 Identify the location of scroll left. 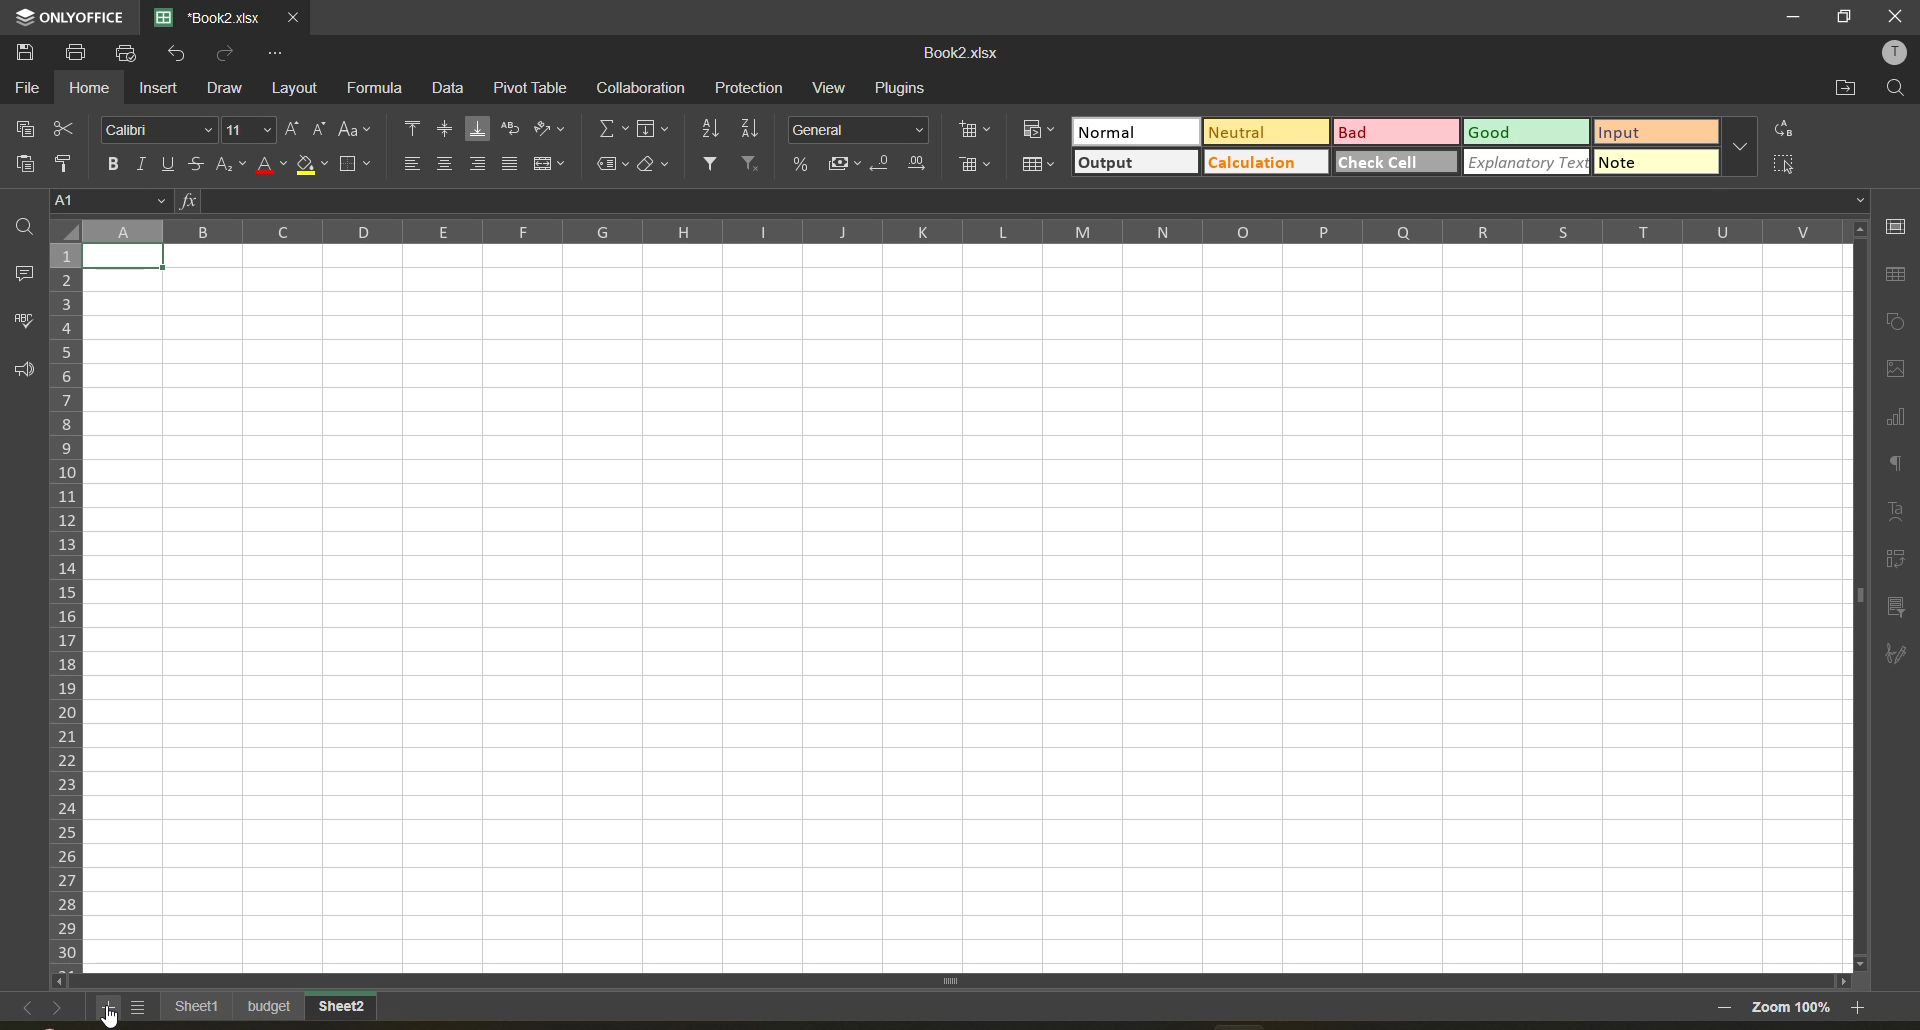
(59, 981).